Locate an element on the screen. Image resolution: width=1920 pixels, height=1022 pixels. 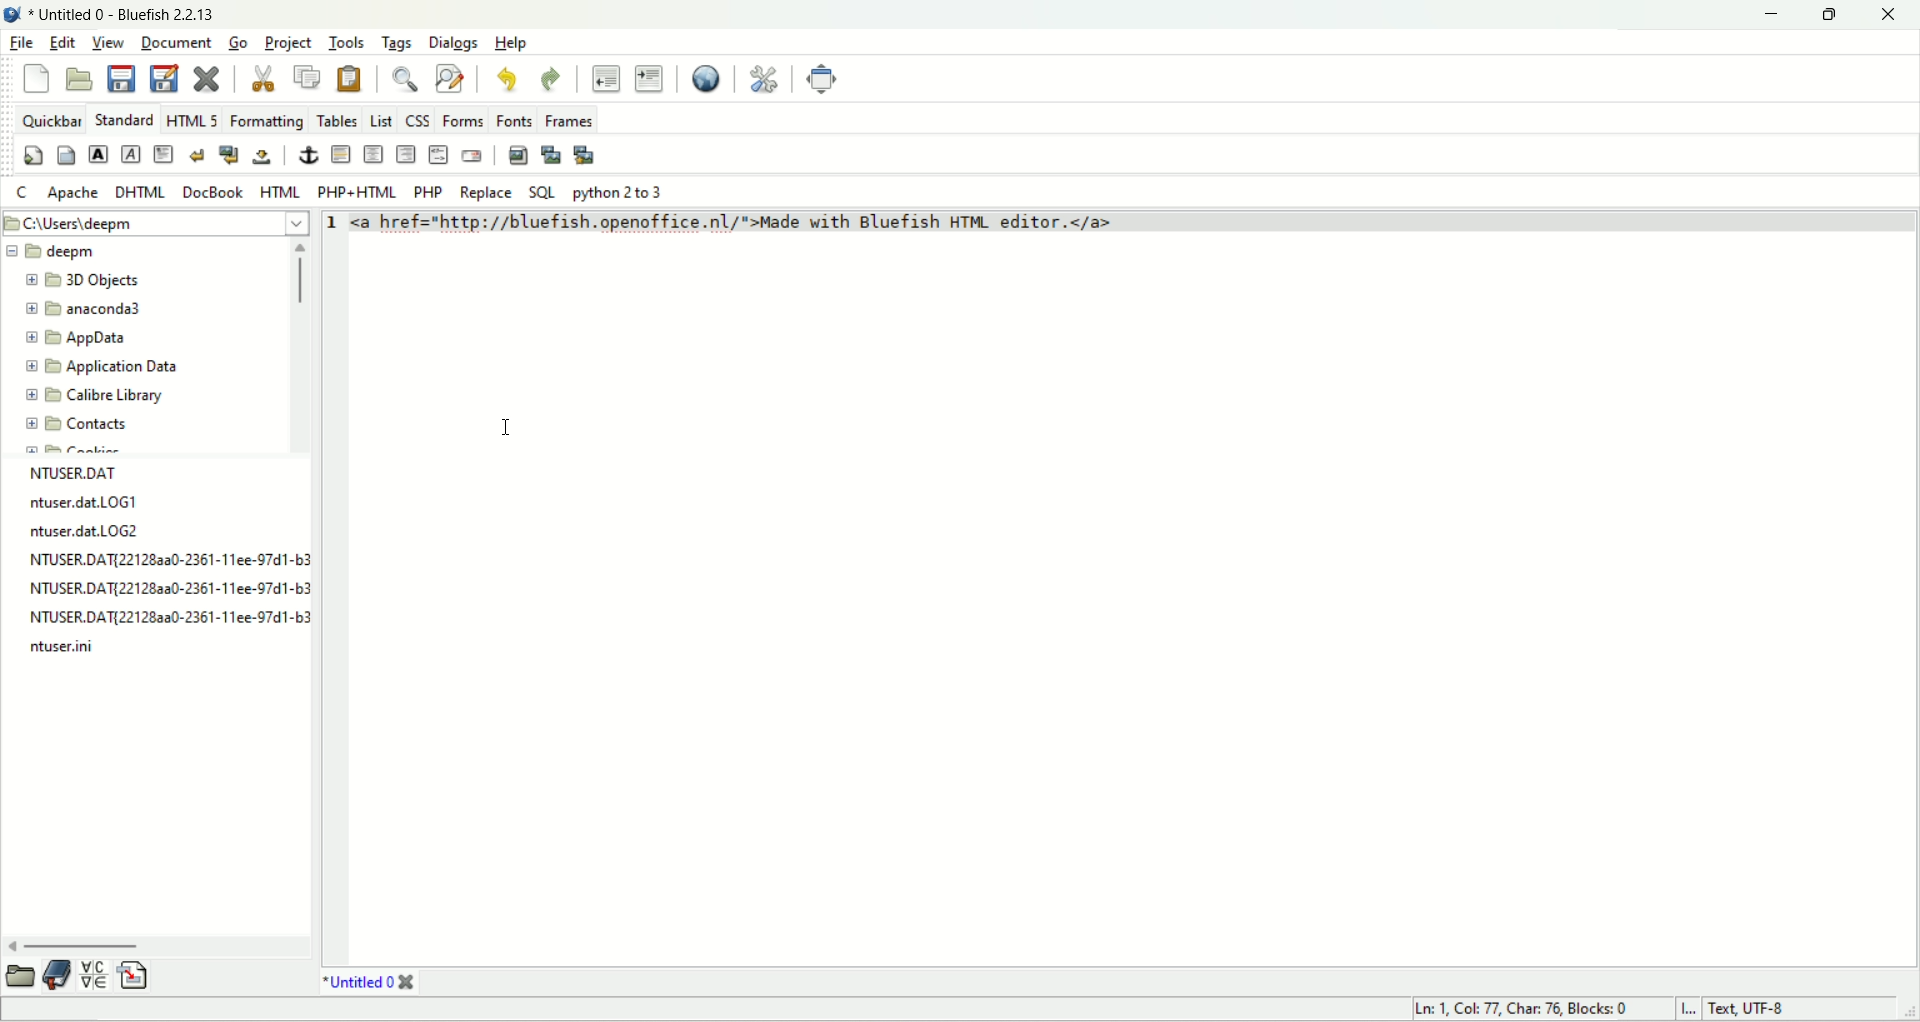
text, UTF-8 is located at coordinates (1761, 1010).